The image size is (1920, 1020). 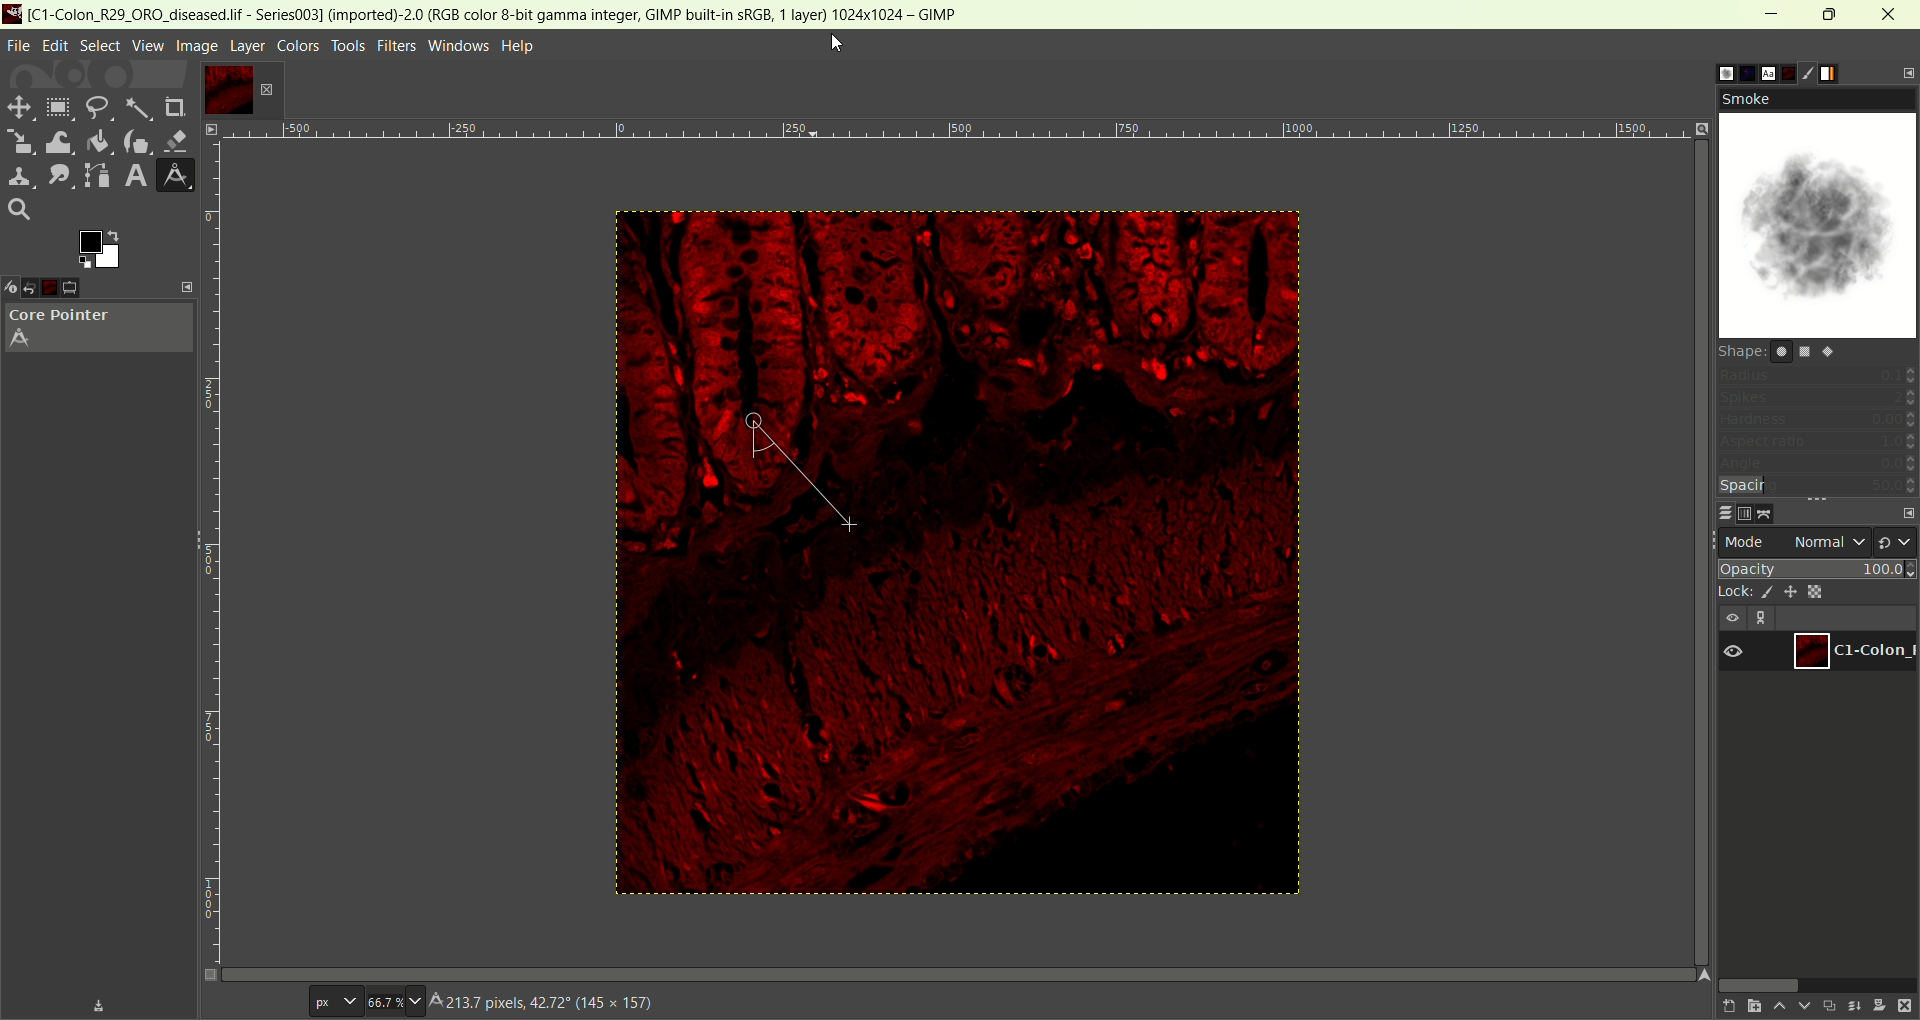 I want to click on font, so click(x=1759, y=72).